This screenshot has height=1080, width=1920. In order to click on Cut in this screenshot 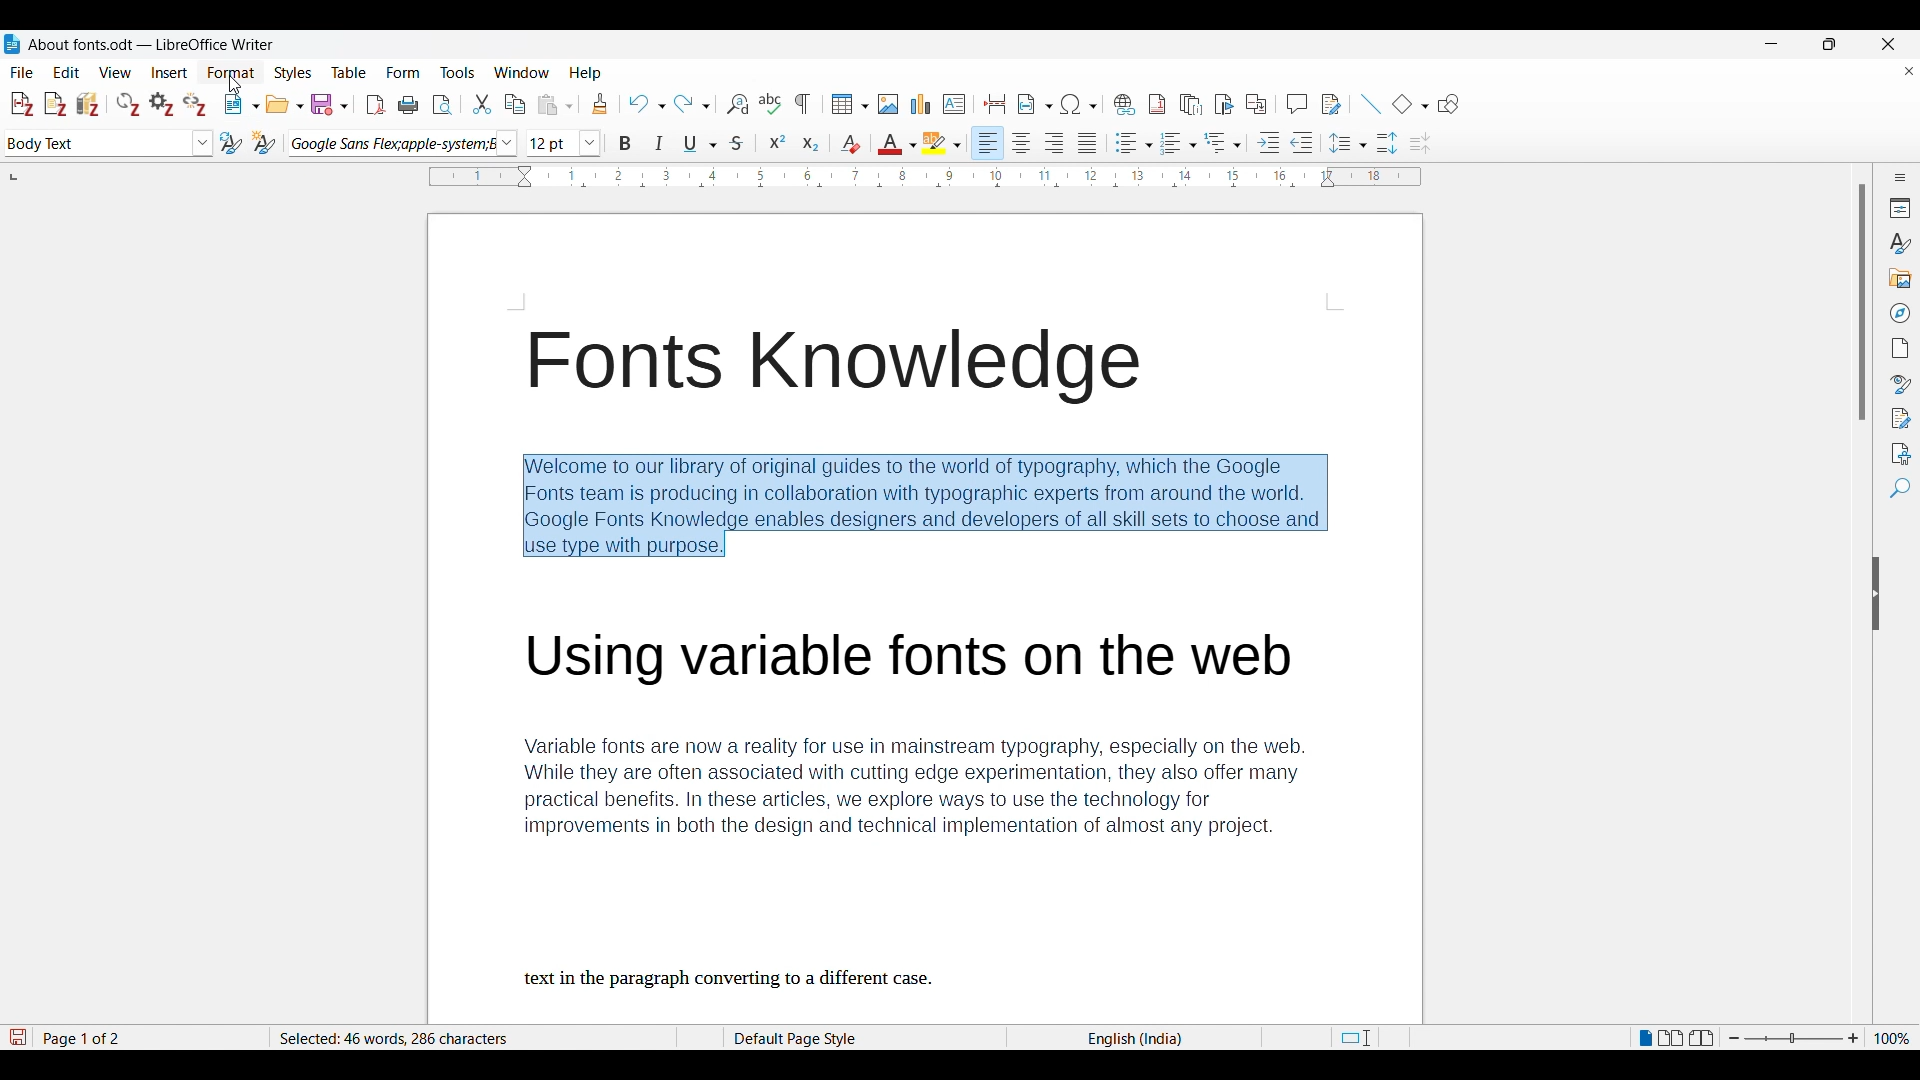, I will do `click(482, 104)`.